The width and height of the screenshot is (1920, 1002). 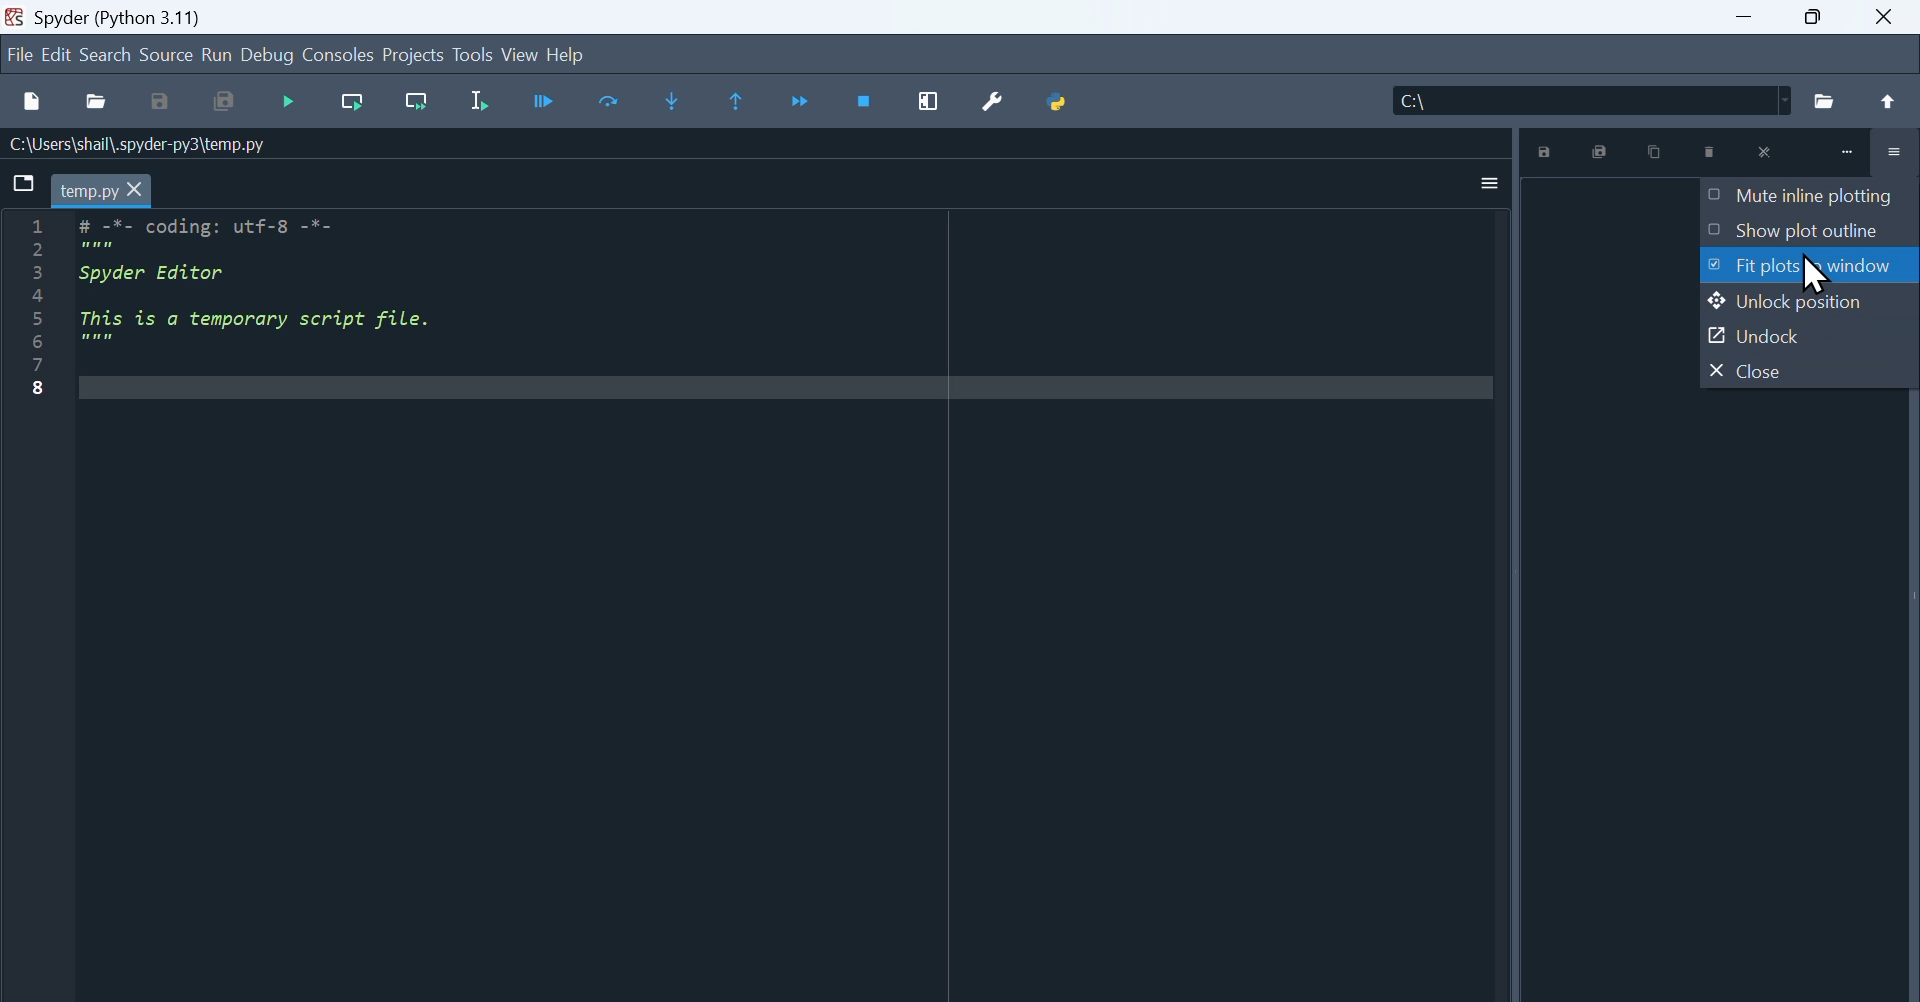 What do you see at coordinates (16, 17) in the screenshot?
I see `Spyder Desktop icon` at bounding box center [16, 17].